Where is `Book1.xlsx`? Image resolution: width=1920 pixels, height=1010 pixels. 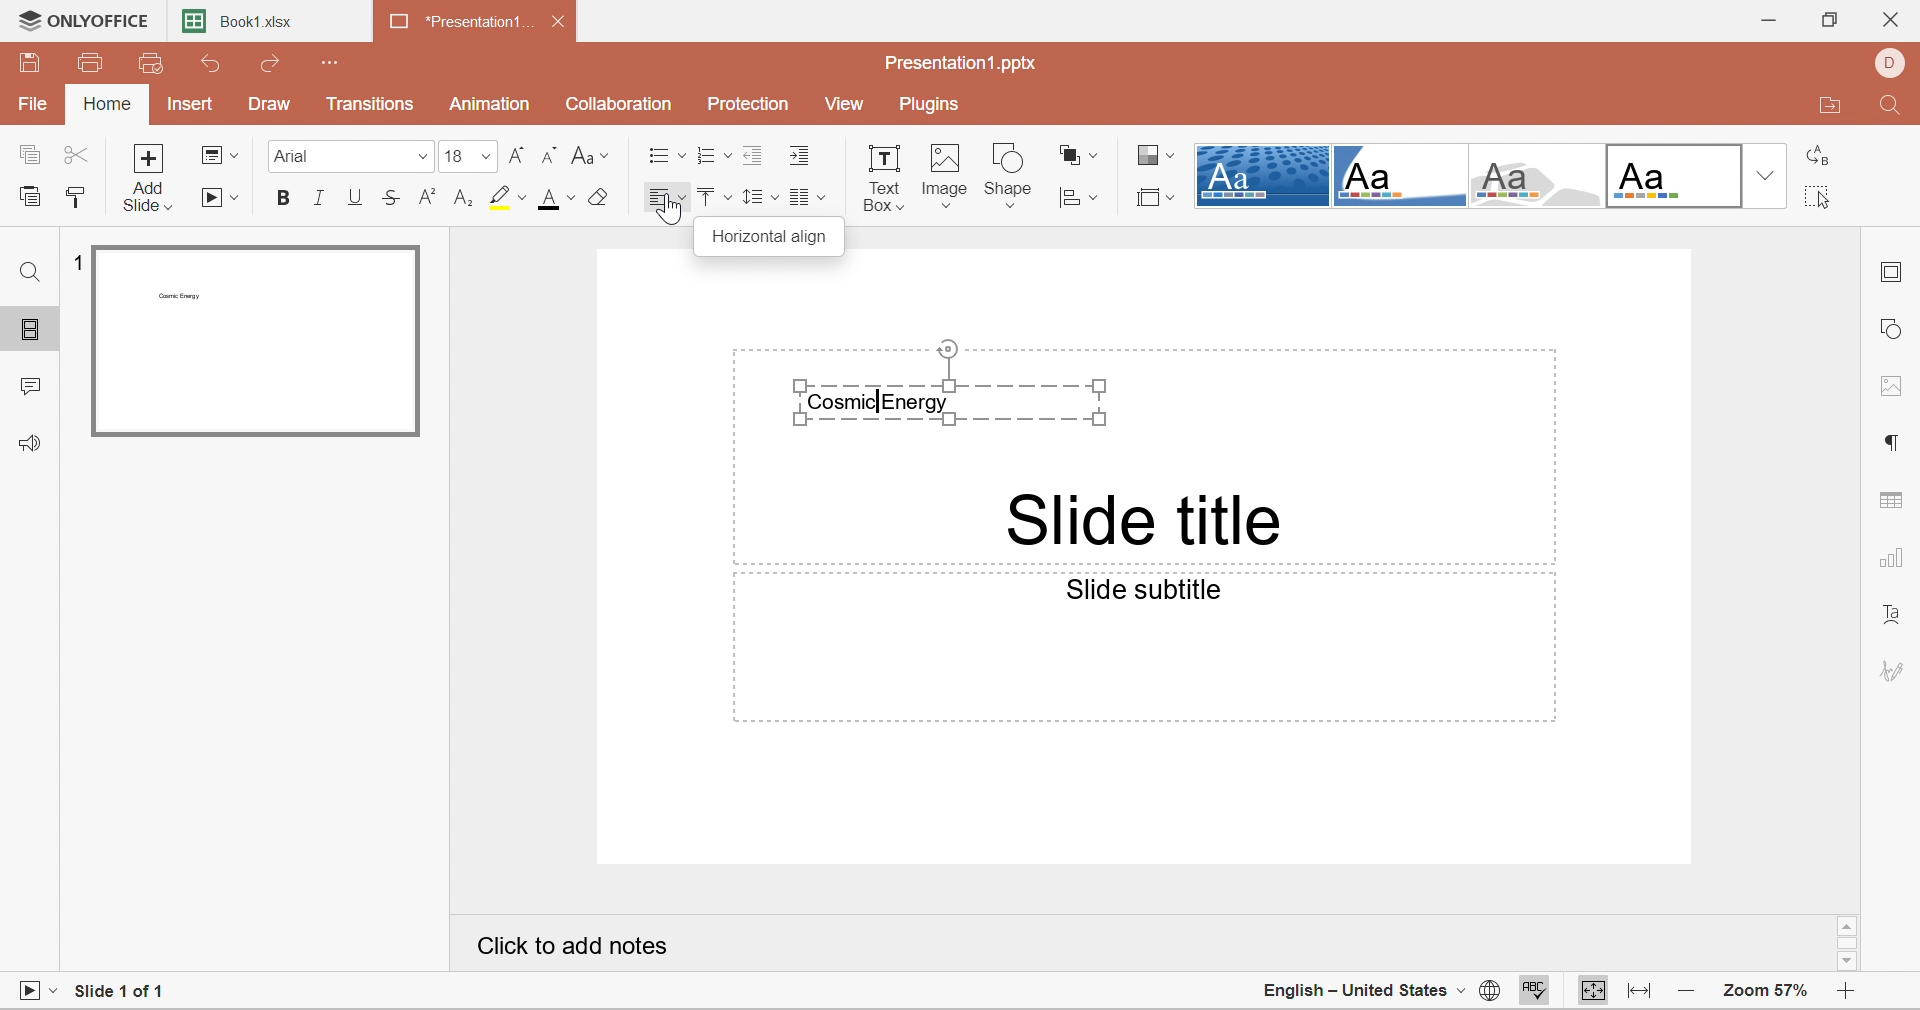
Book1.xlsx is located at coordinates (249, 25).